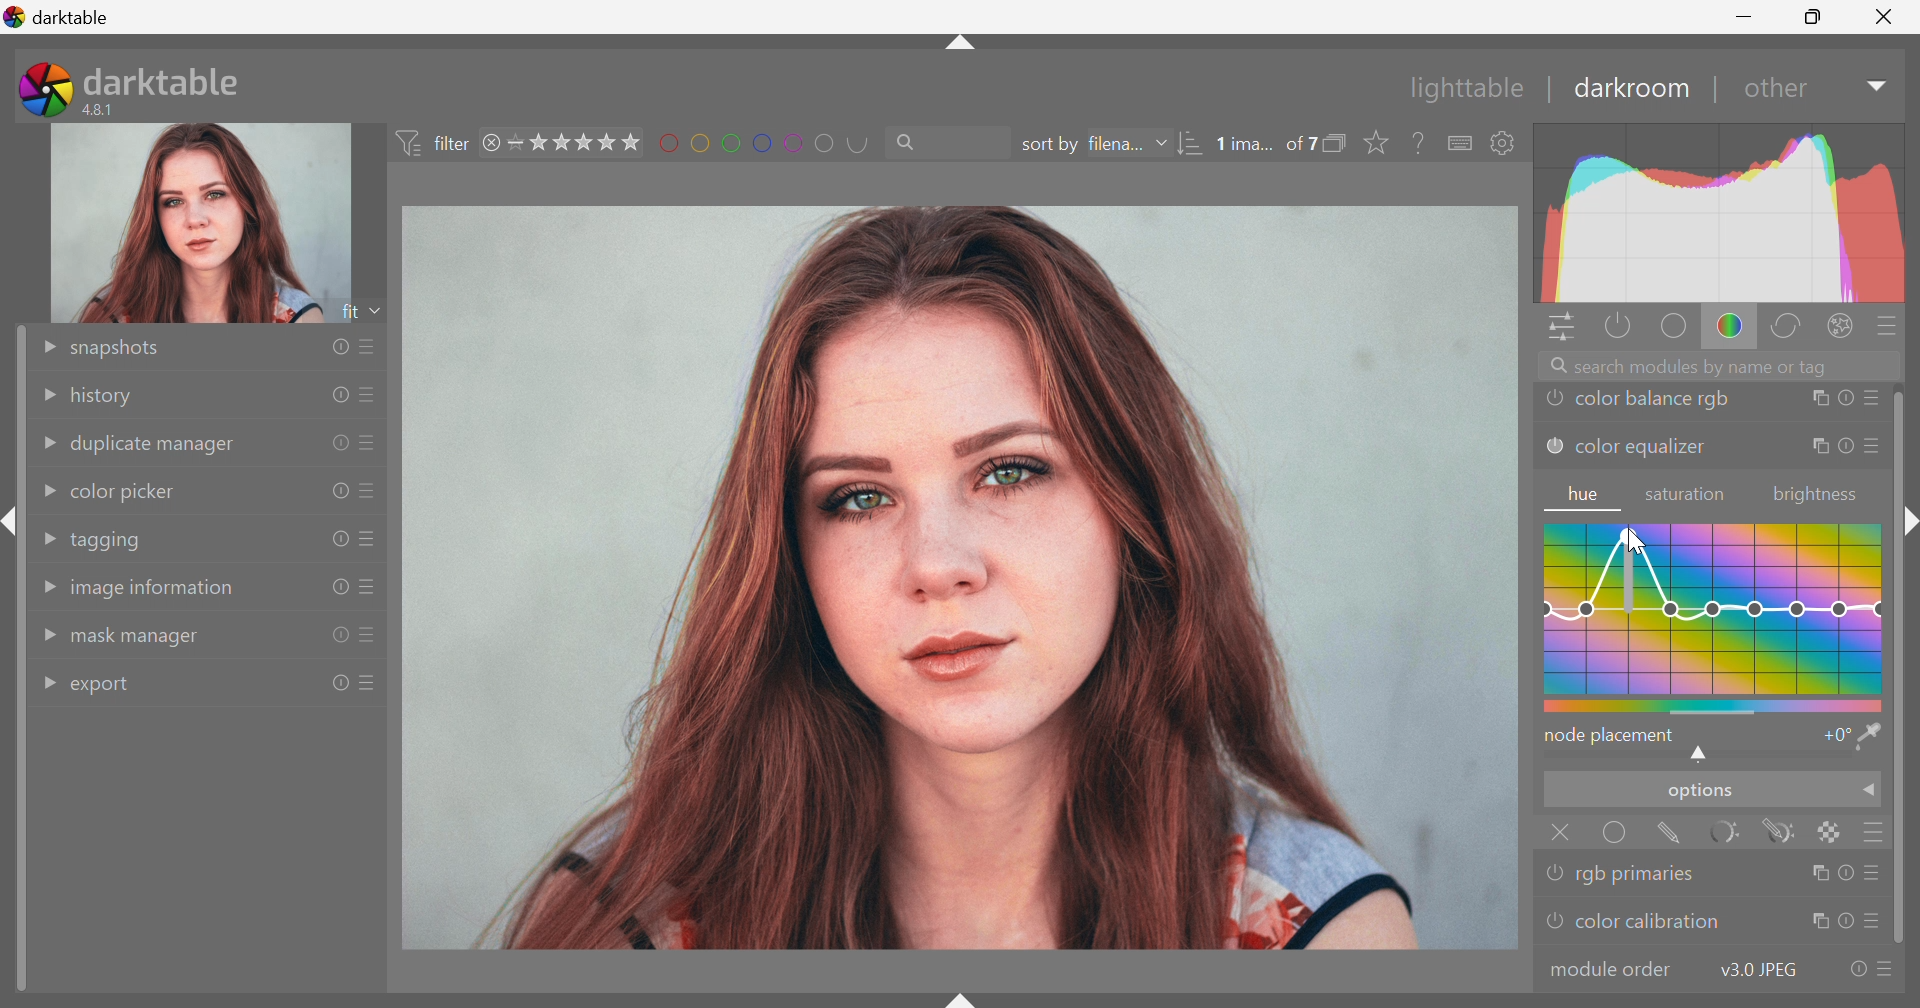 This screenshot has height=1008, width=1920. I want to click on shift+ctrl+t, so click(957, 48).